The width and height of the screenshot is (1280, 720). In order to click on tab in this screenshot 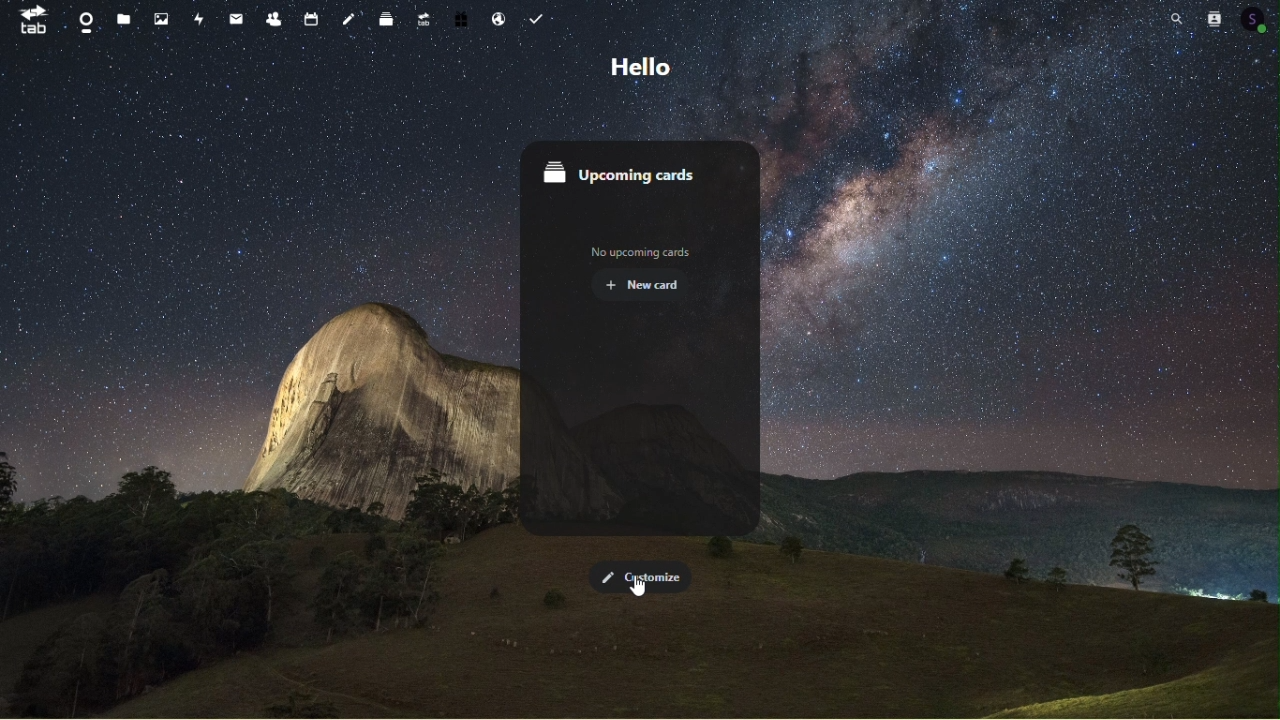, I will do `click(33, 22)`.